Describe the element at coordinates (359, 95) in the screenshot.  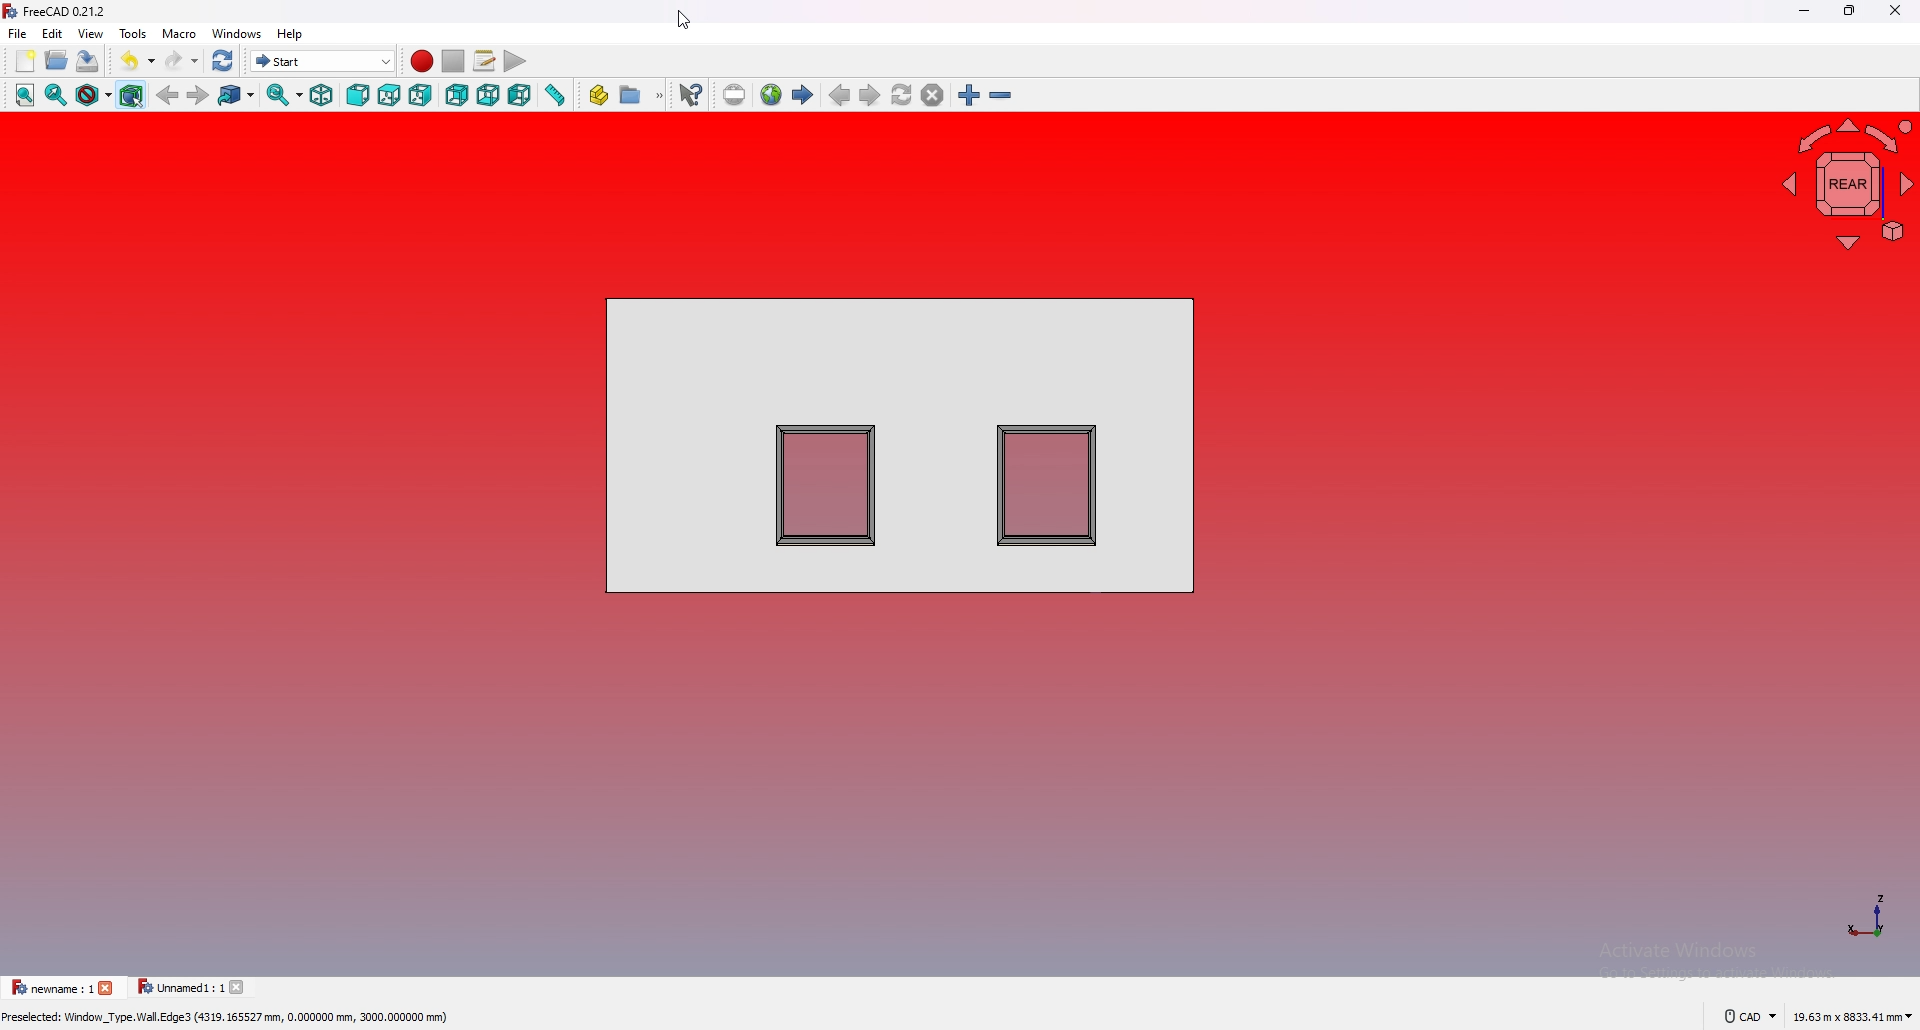
I see `front` at that location.